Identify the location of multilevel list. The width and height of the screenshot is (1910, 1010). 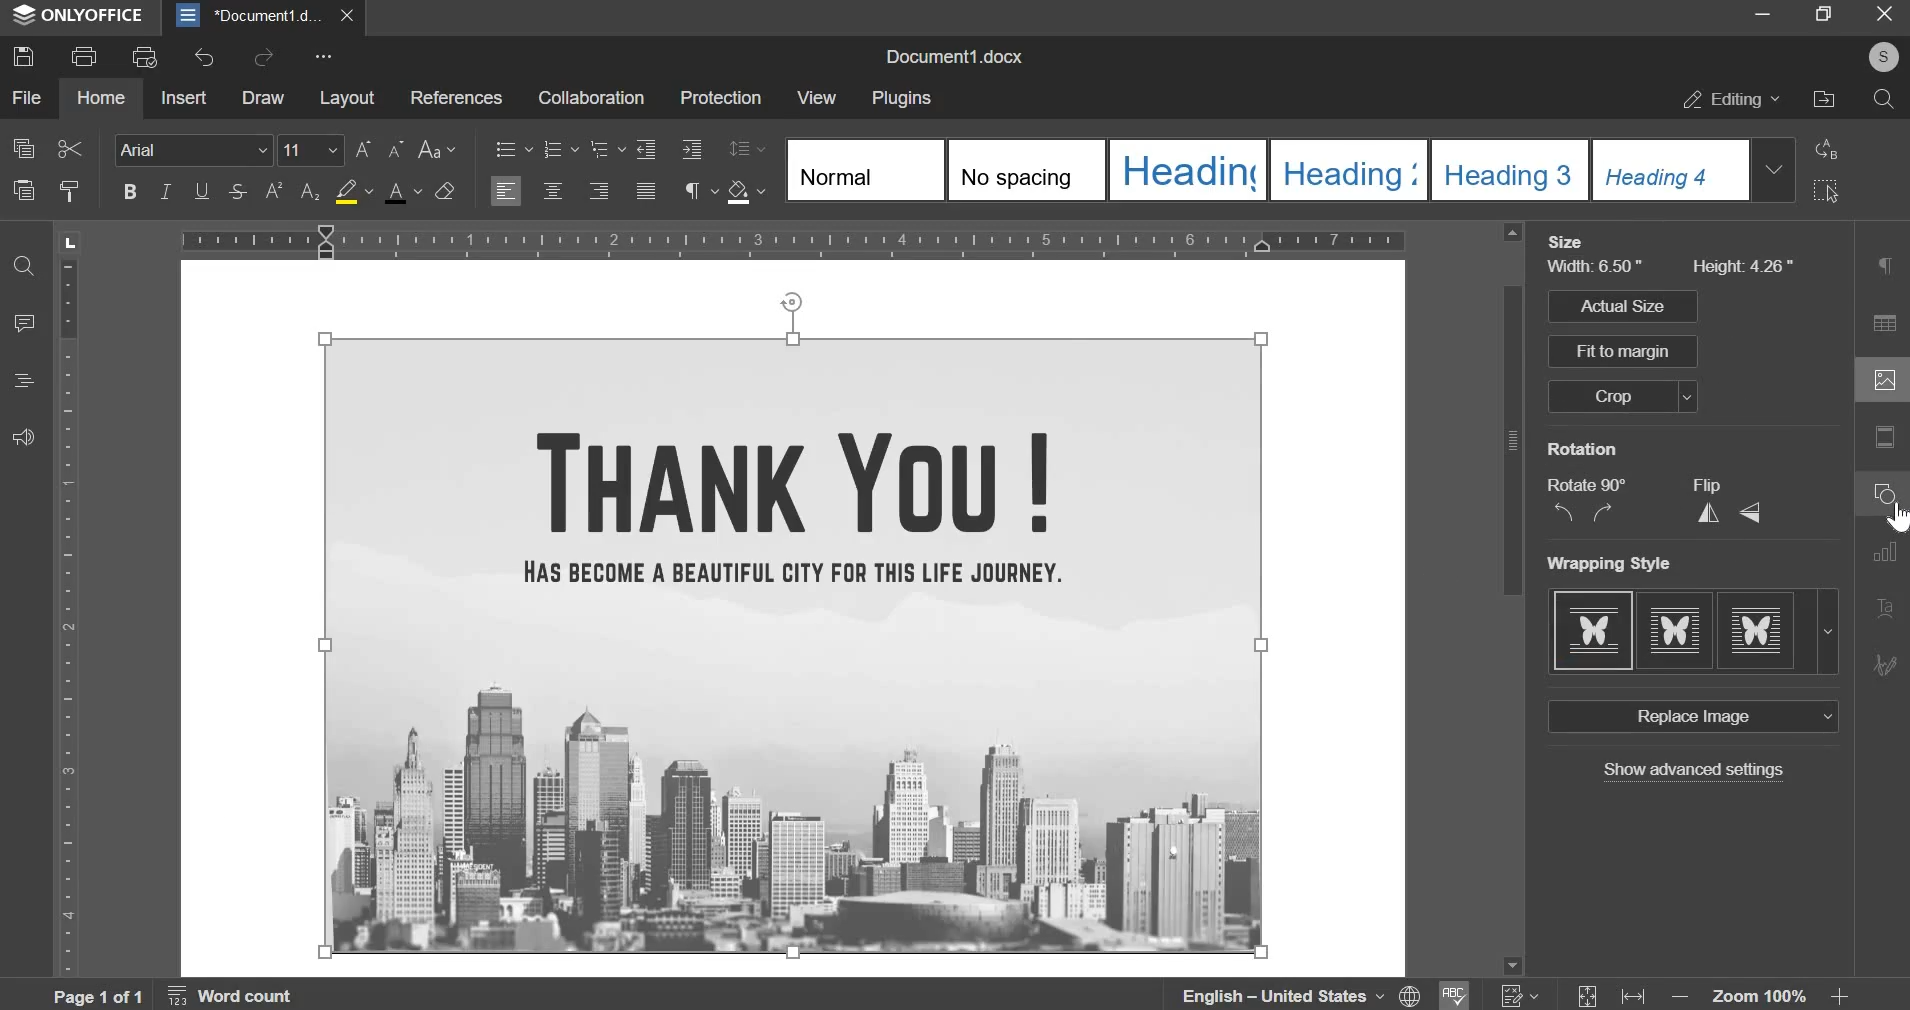
(605, 147).